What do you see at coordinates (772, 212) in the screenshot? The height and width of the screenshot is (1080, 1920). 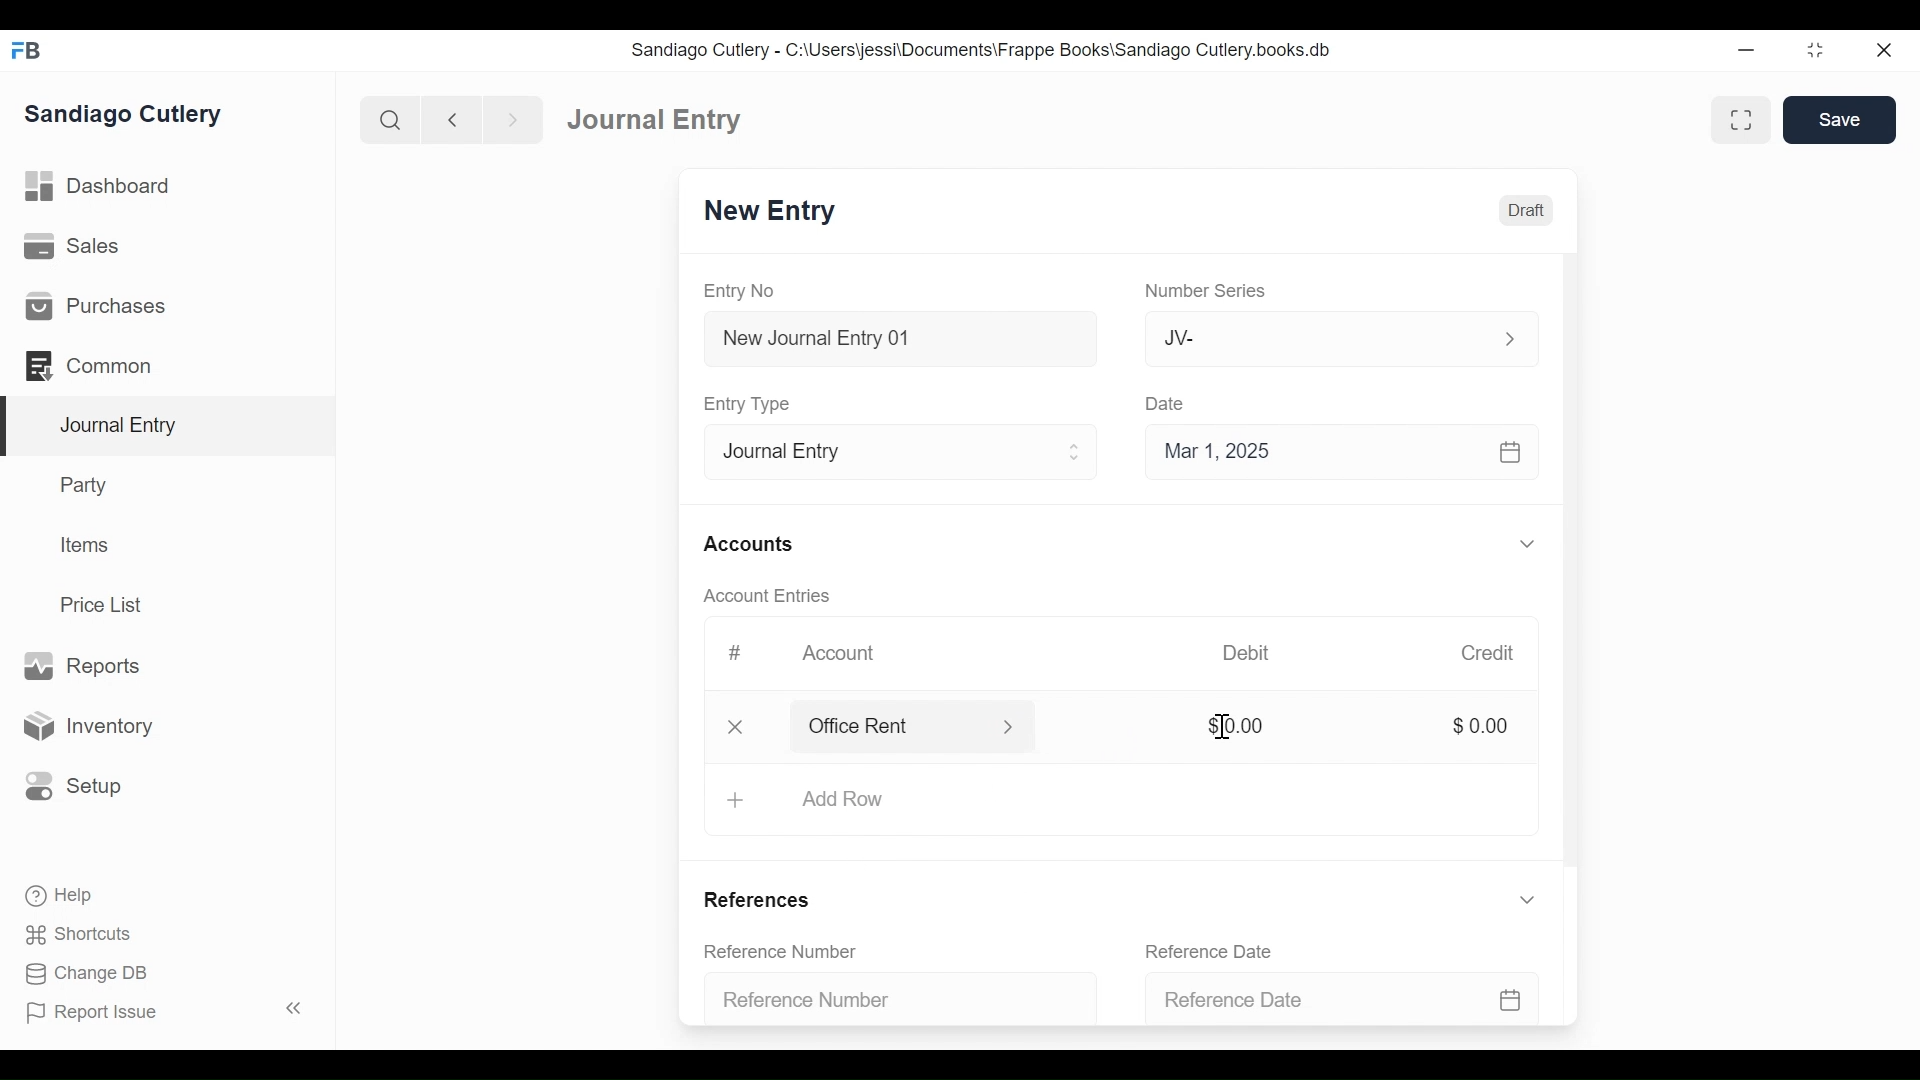 I see `New Entry` at bounding box center [772, 212].